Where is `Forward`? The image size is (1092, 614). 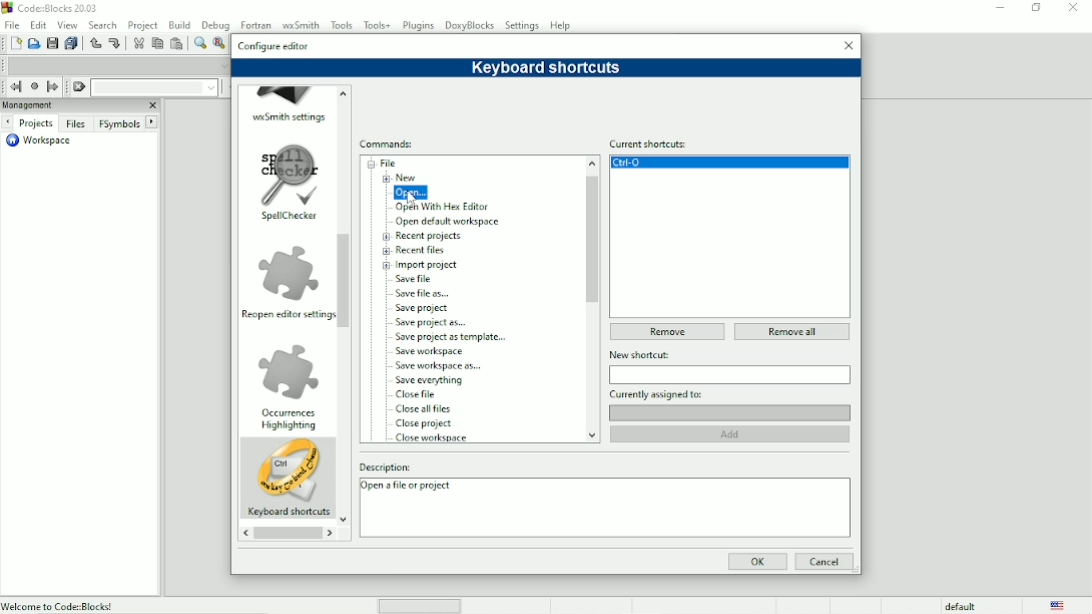 Forward is located at coordinates (333, 534).